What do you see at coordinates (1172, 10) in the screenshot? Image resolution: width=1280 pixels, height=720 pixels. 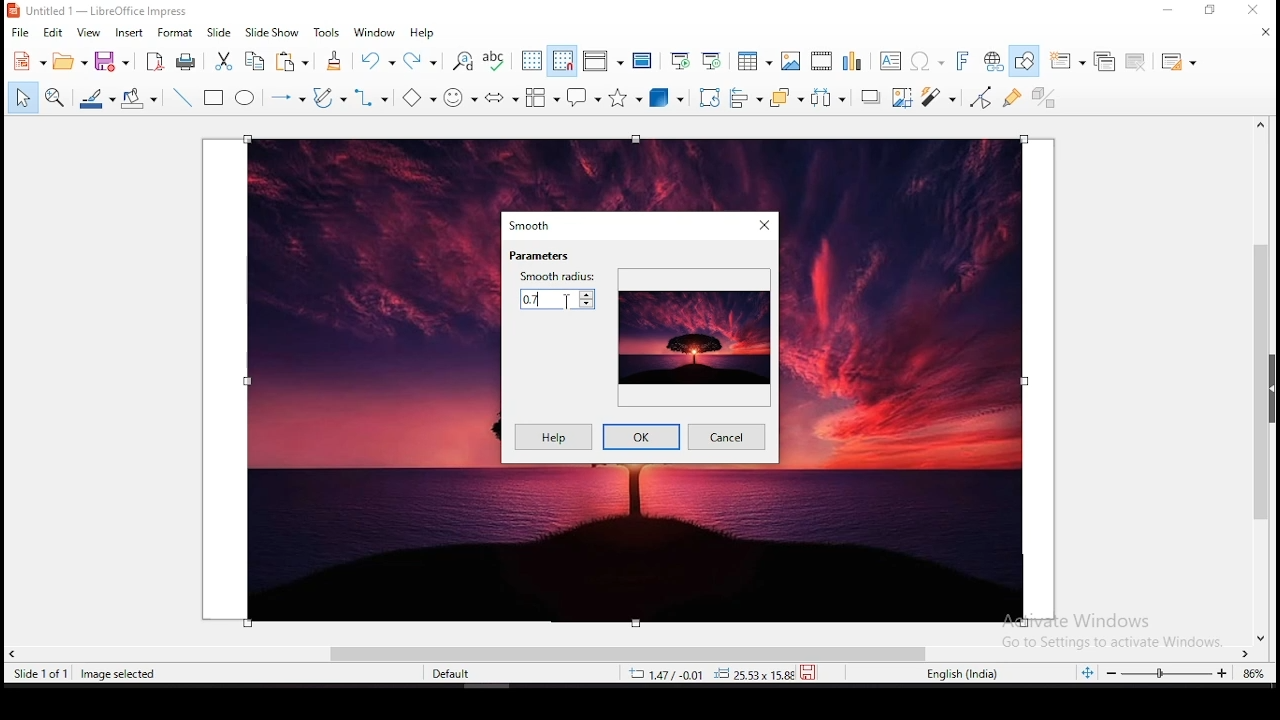 I see `minimize` at bounding box center [1172, 10].